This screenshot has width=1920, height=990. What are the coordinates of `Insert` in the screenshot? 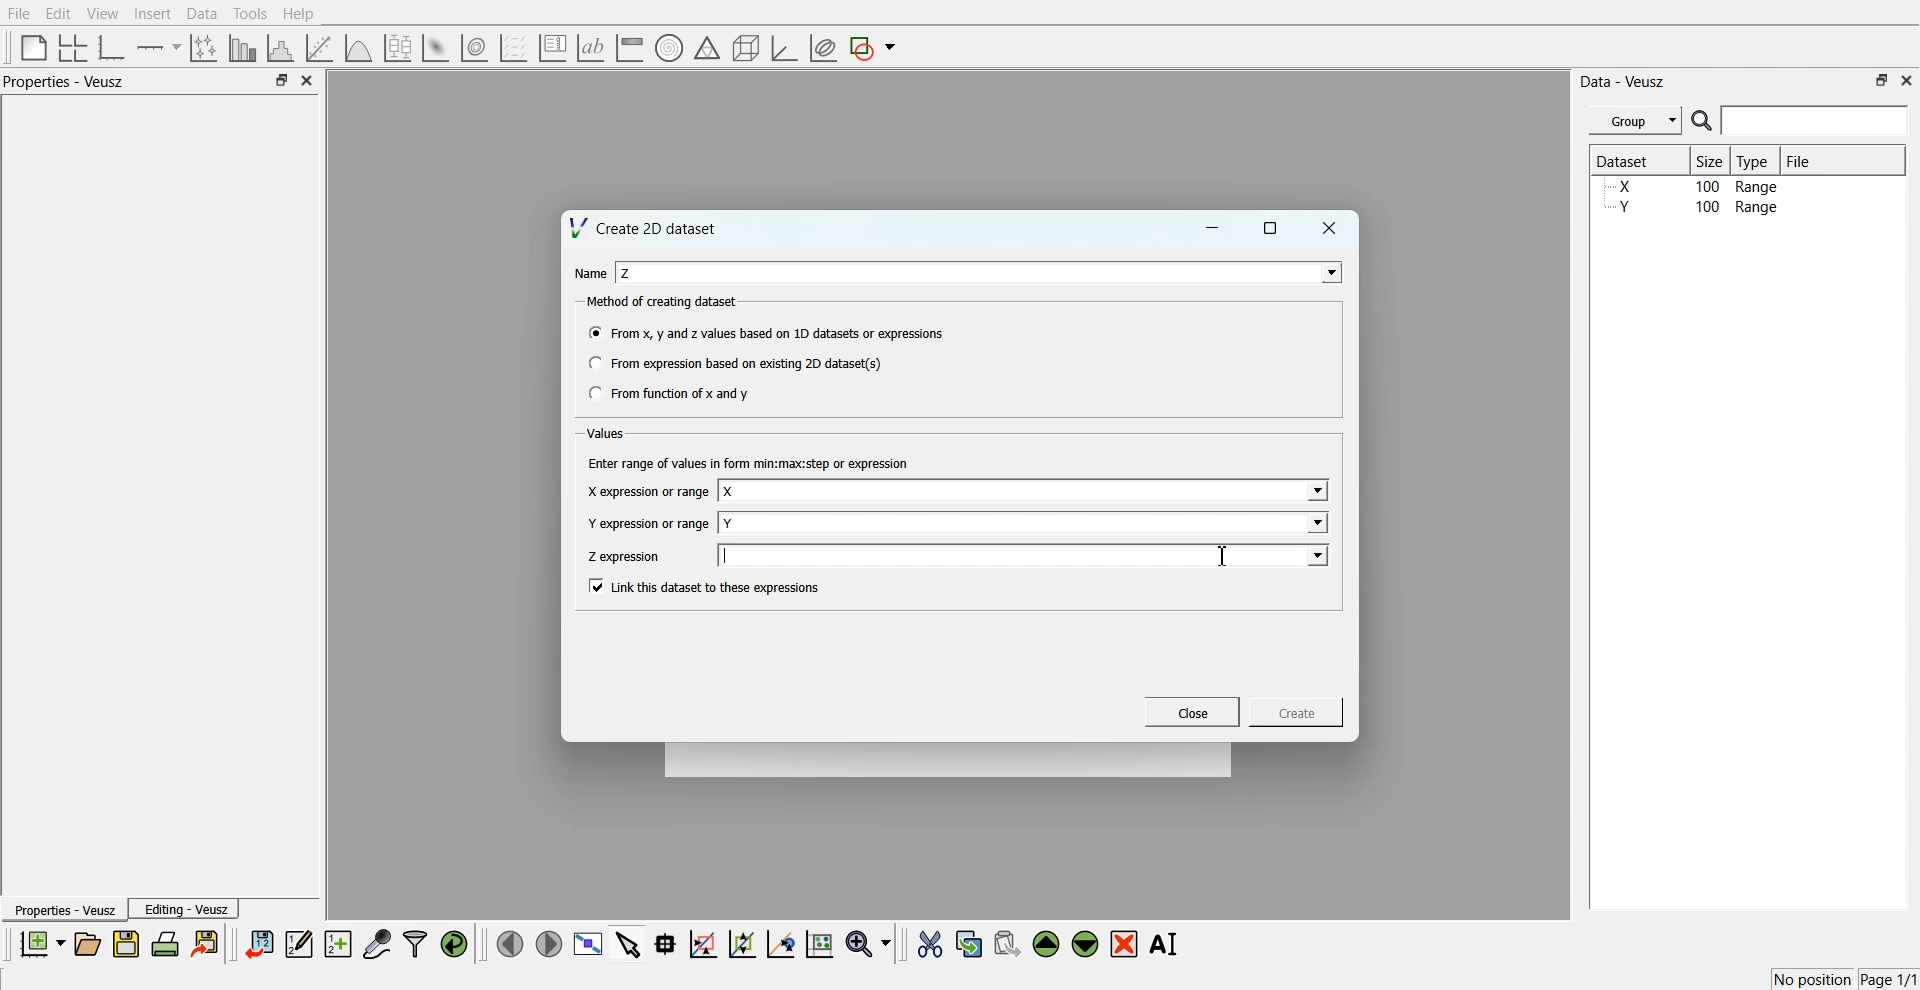 It's located at (152, 13).